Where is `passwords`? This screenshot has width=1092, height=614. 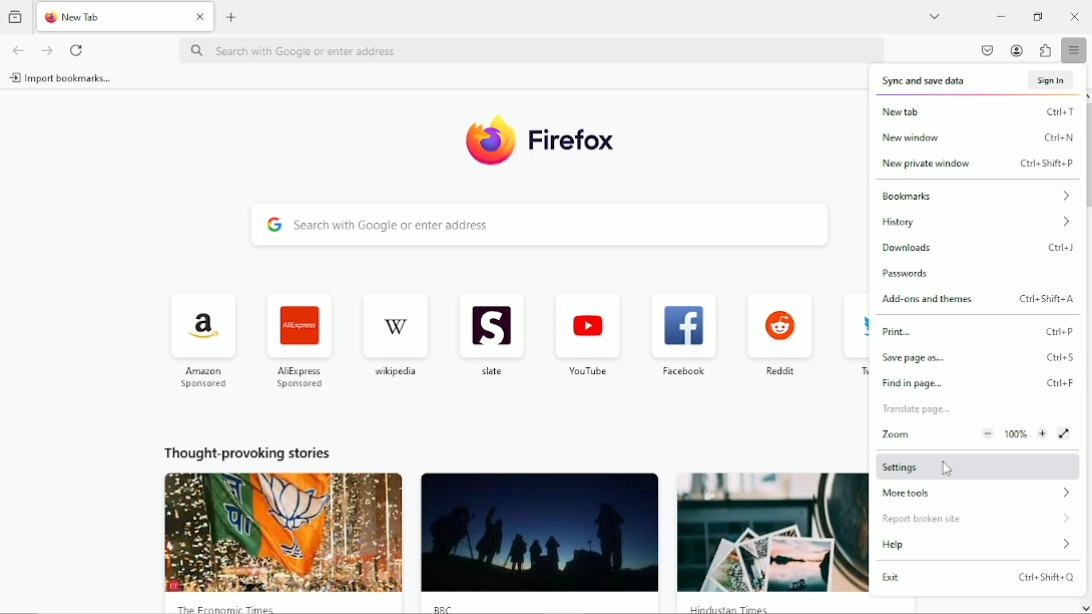
passwords is located at coordinates (905, 274).